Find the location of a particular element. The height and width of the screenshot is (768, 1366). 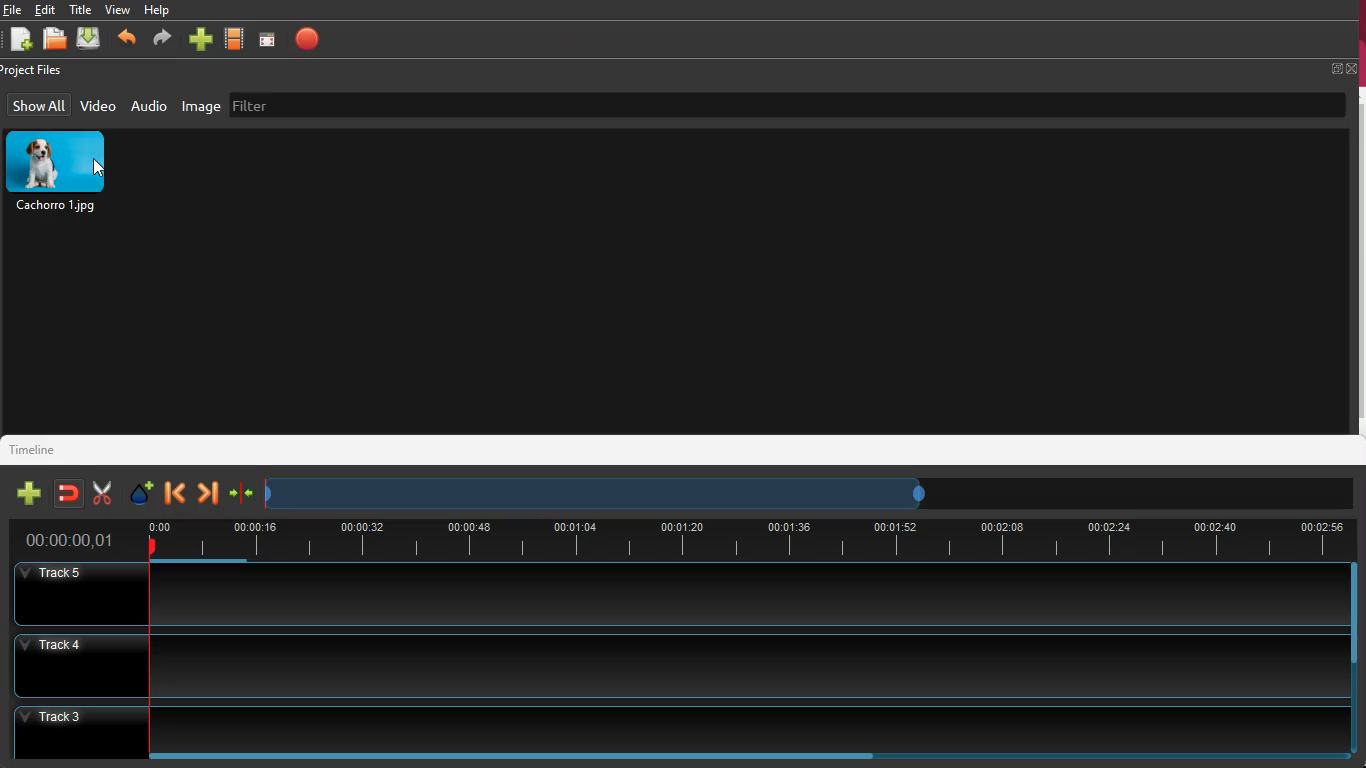

project files is located at coordinates (40, 70).